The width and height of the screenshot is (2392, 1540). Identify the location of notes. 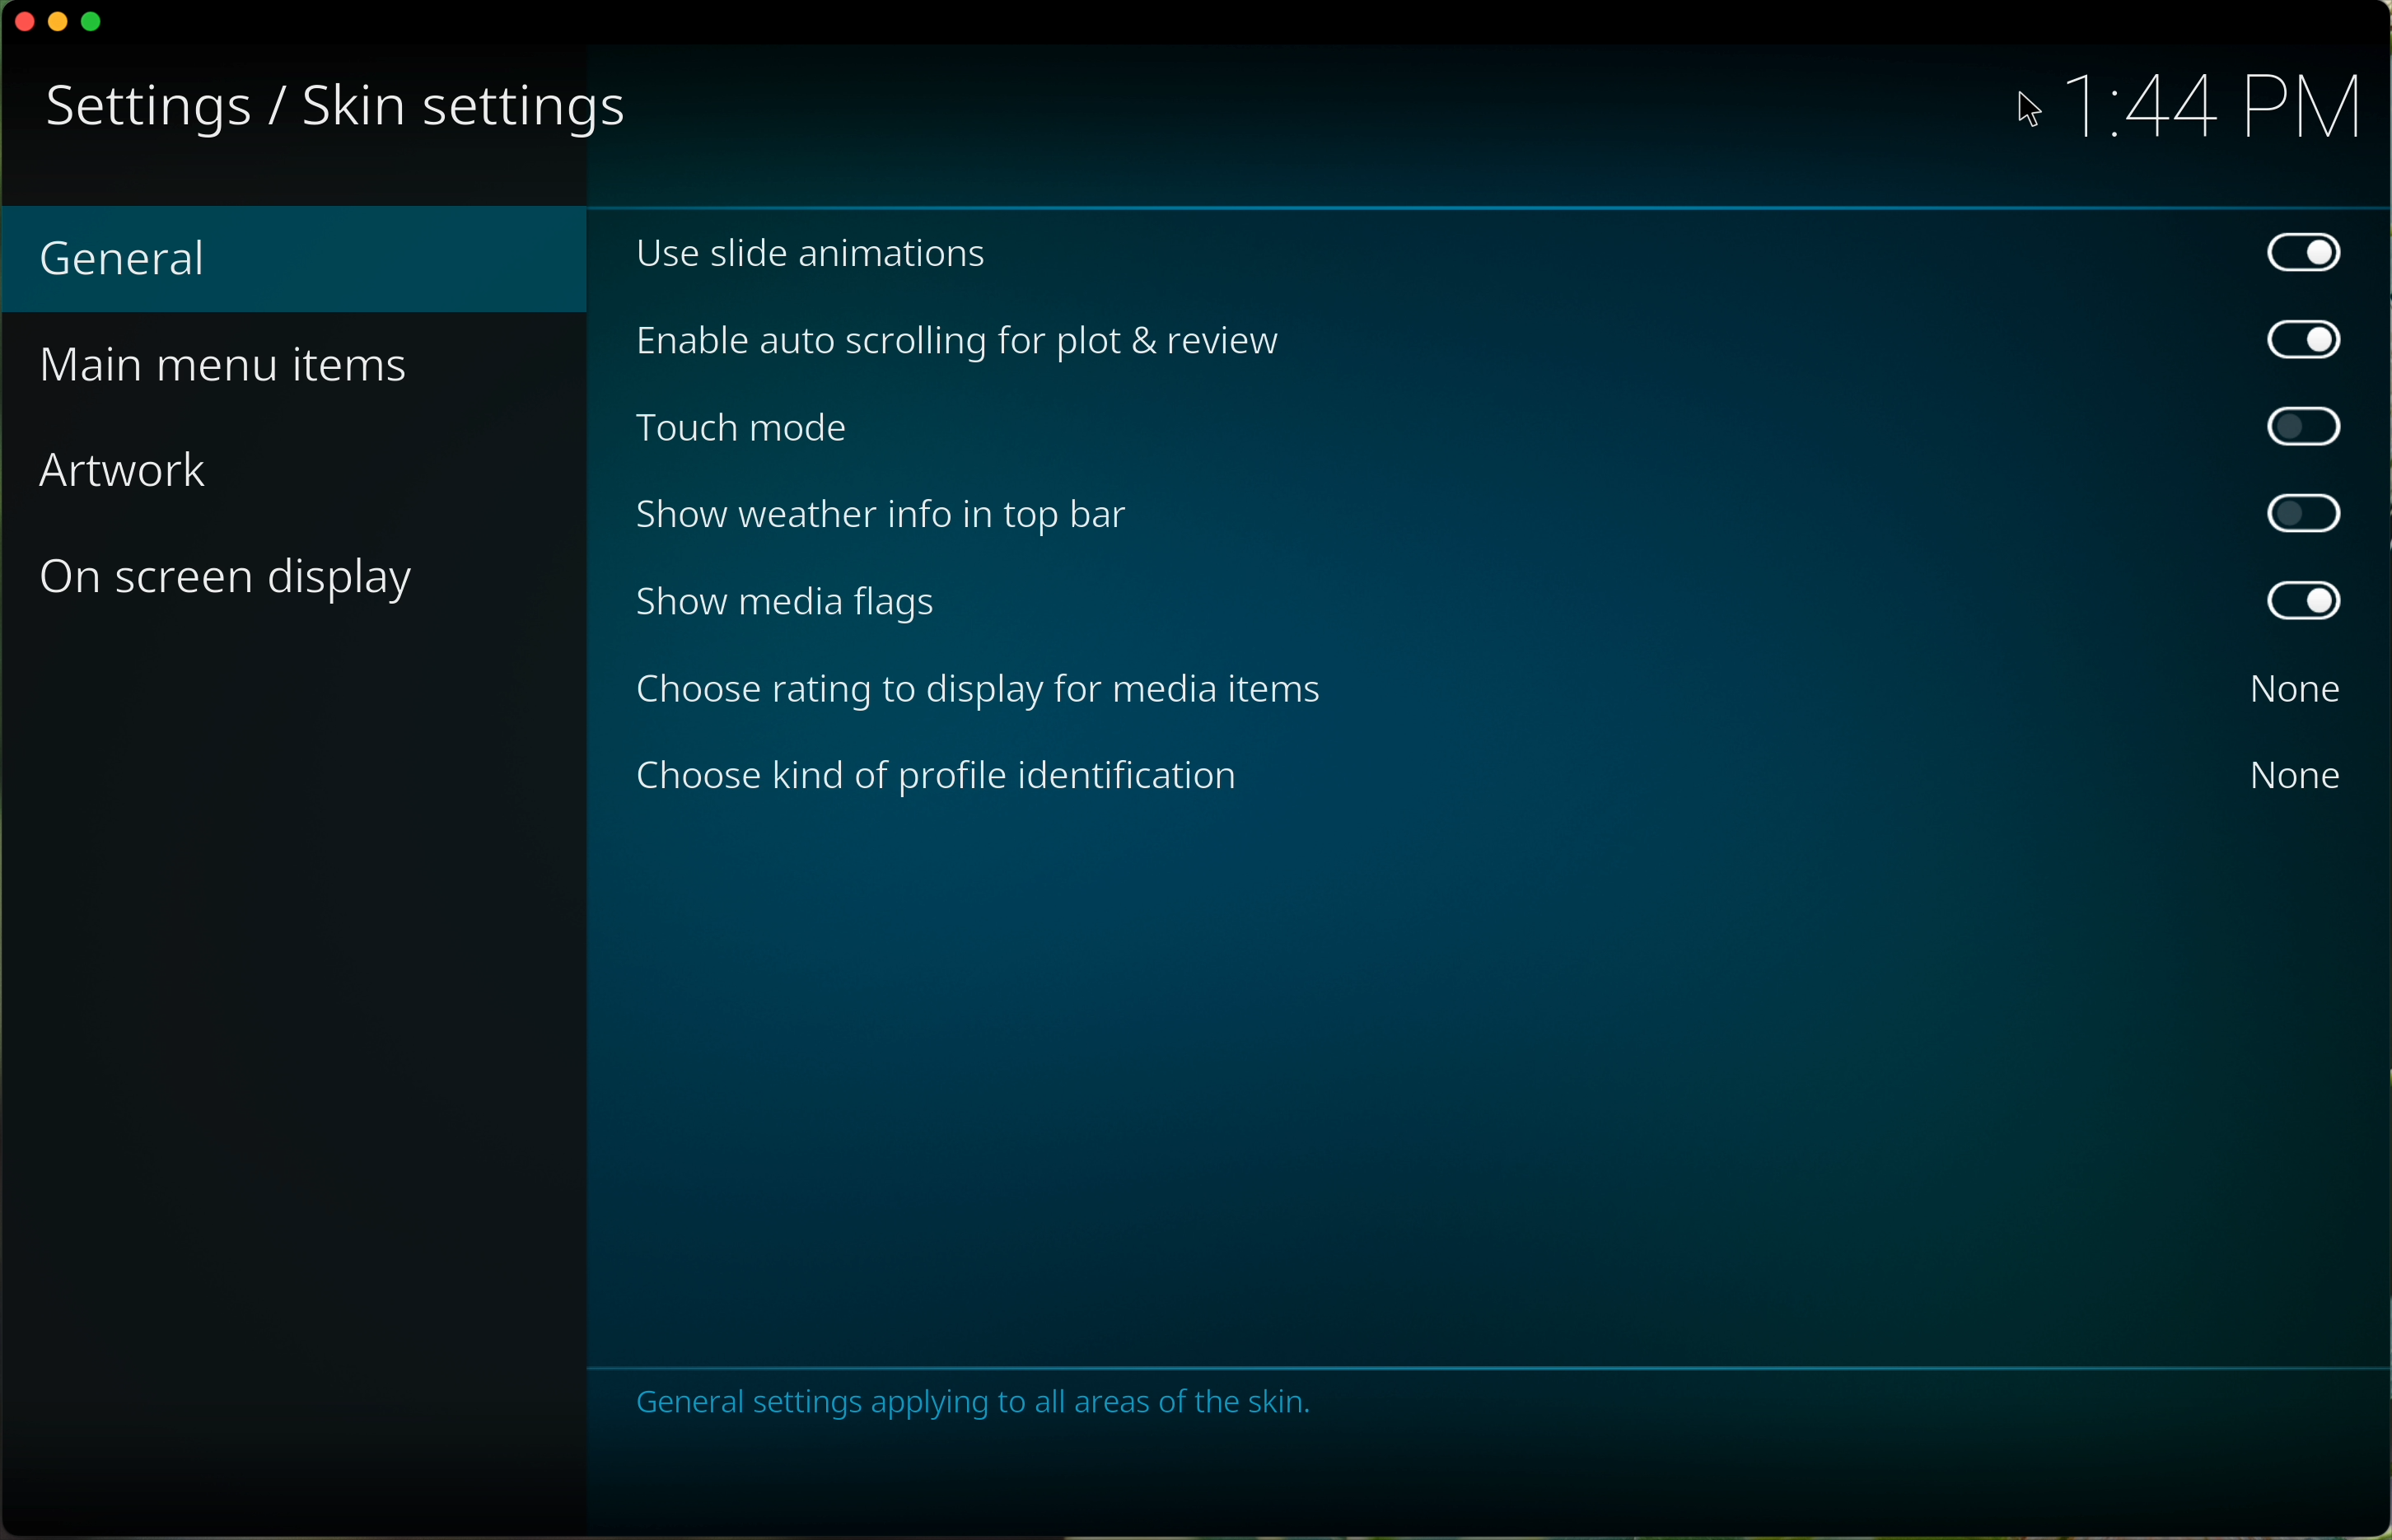
(969, 1400).